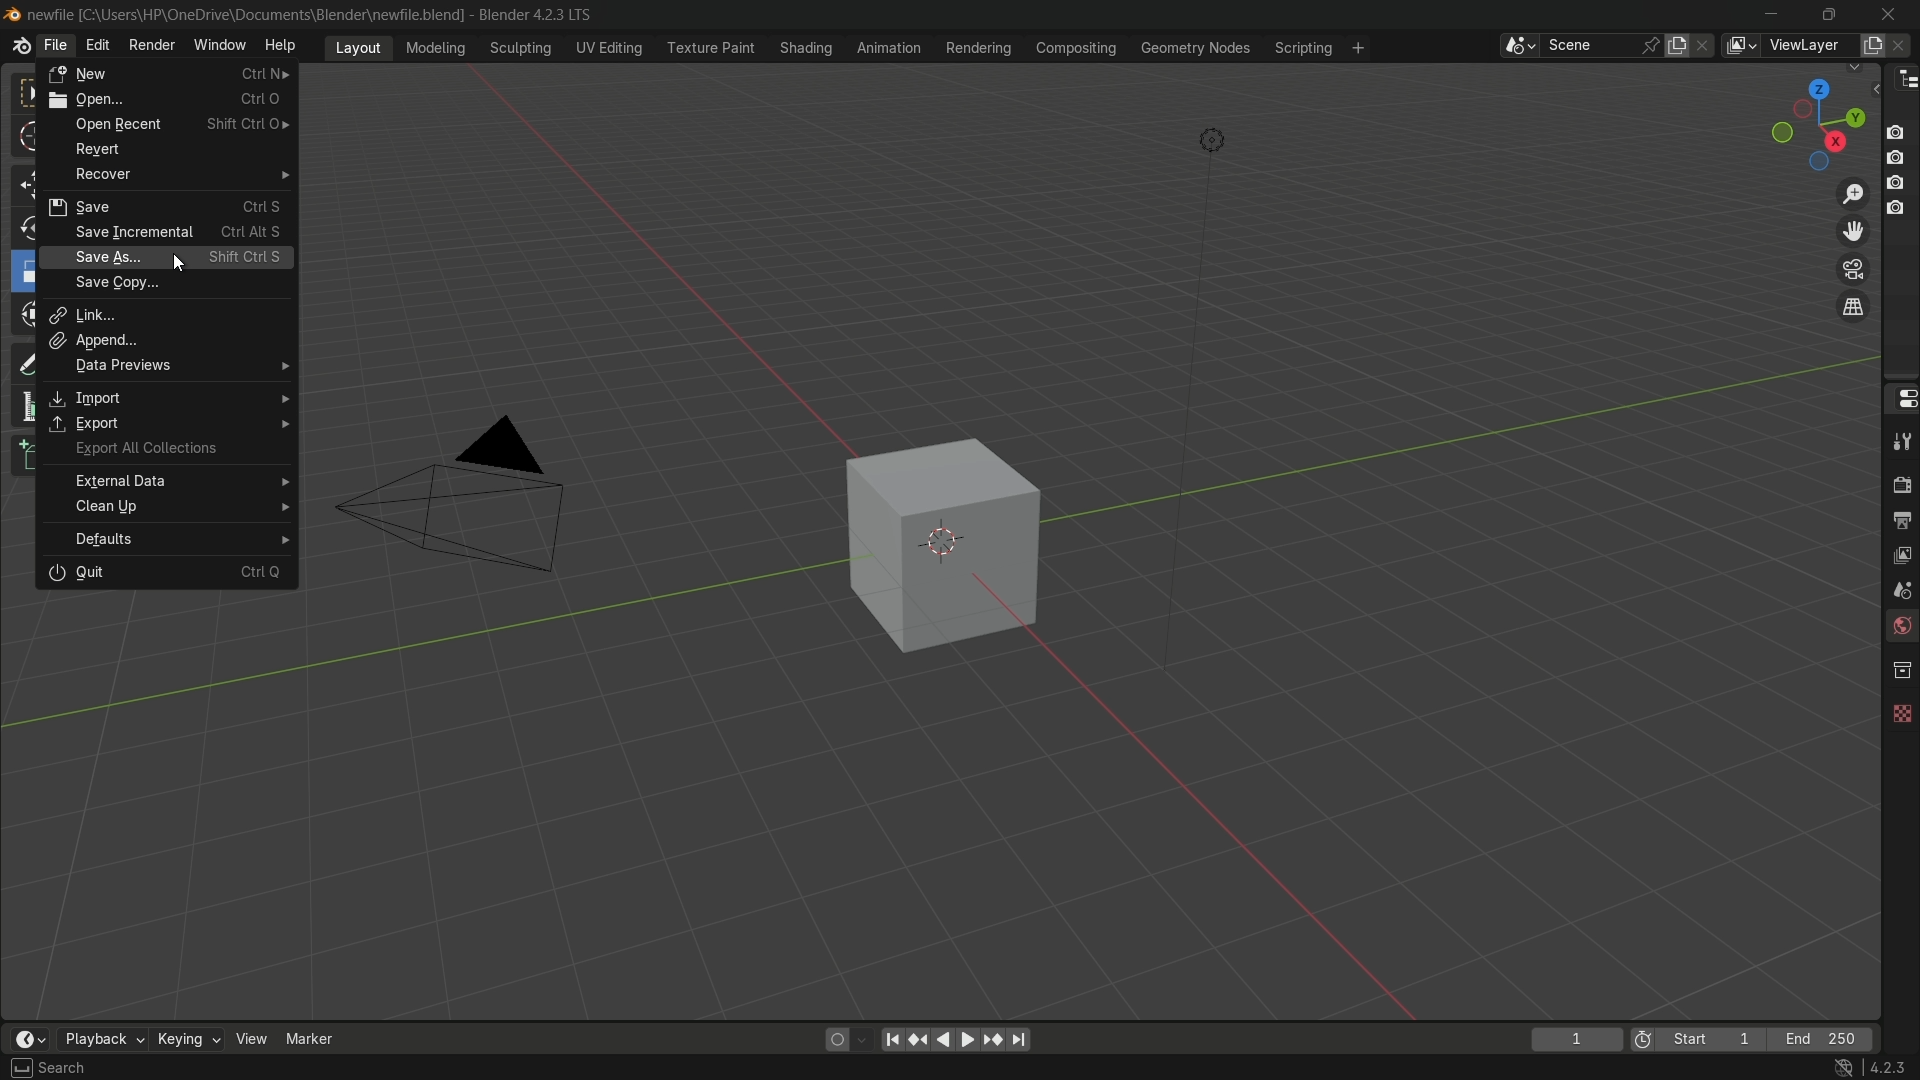 The width and height of the screenshot is (1920, 1080). Describe the element at coordinates (1808, 46) in the screenshot. I see `view layer name` at that location.